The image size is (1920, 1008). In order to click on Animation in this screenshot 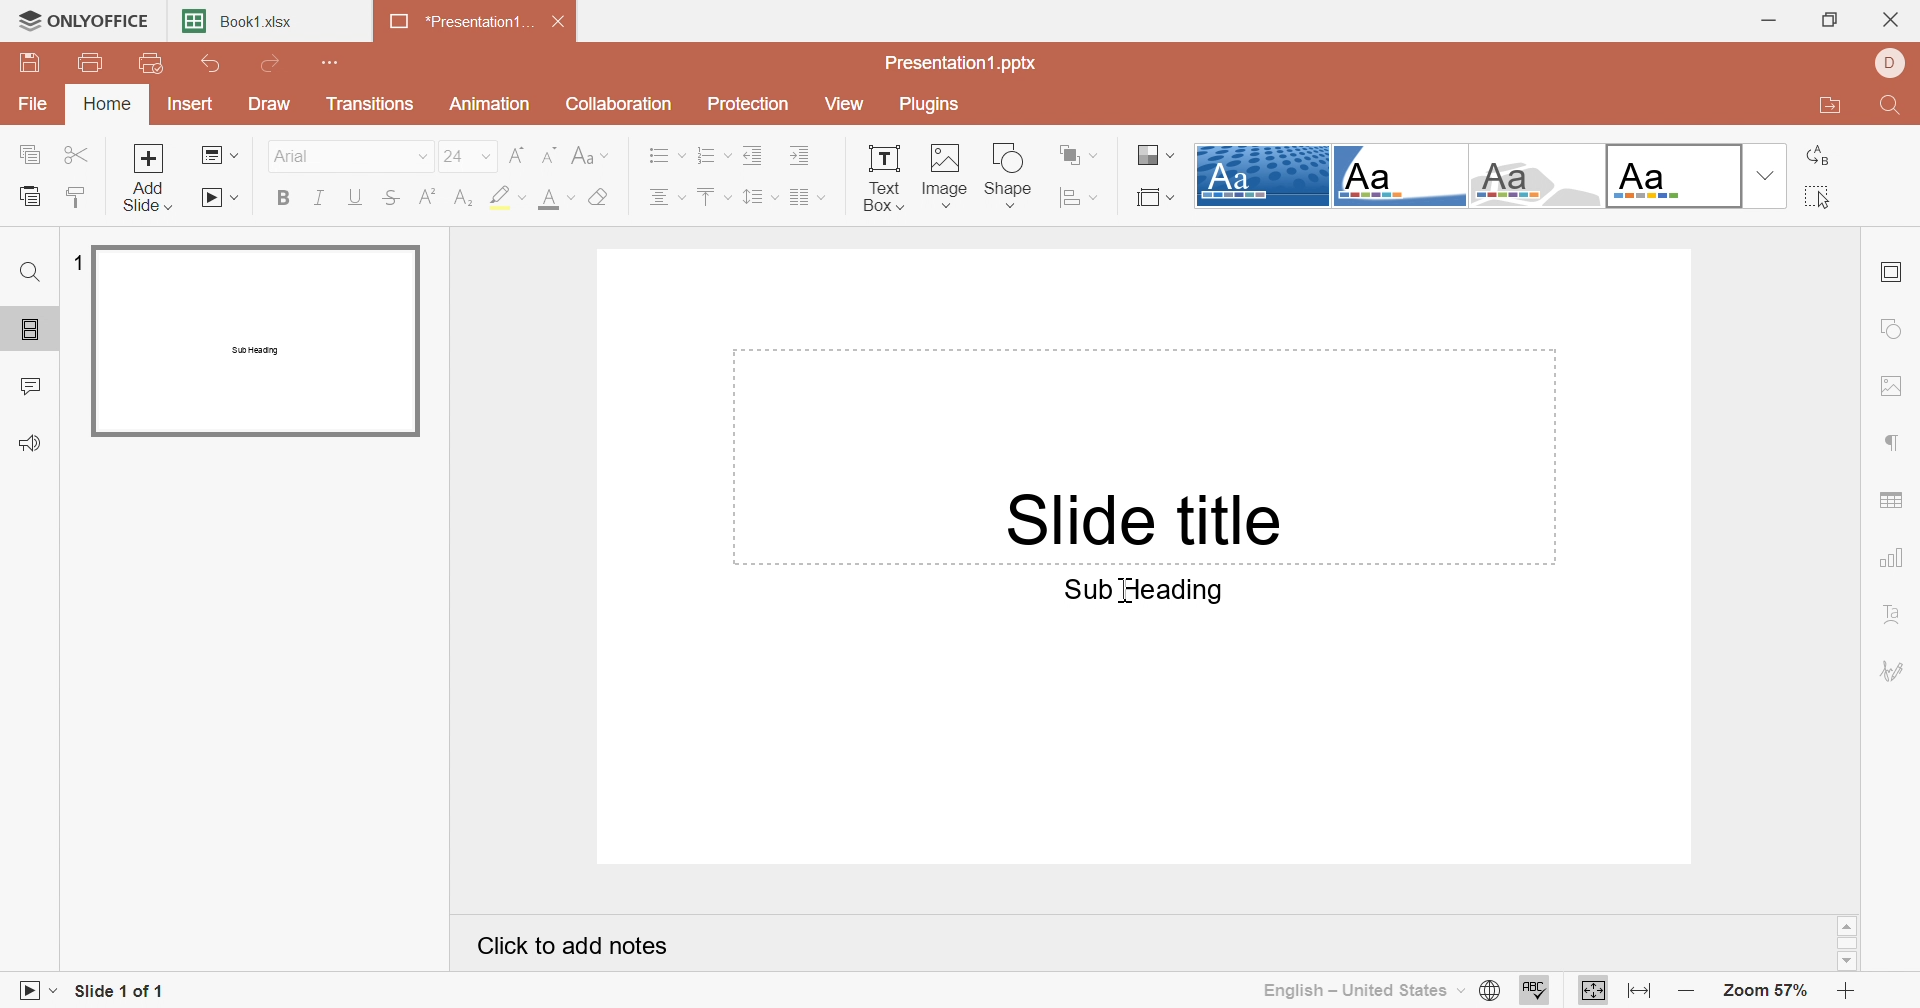, I will do `click(492, 105)`.